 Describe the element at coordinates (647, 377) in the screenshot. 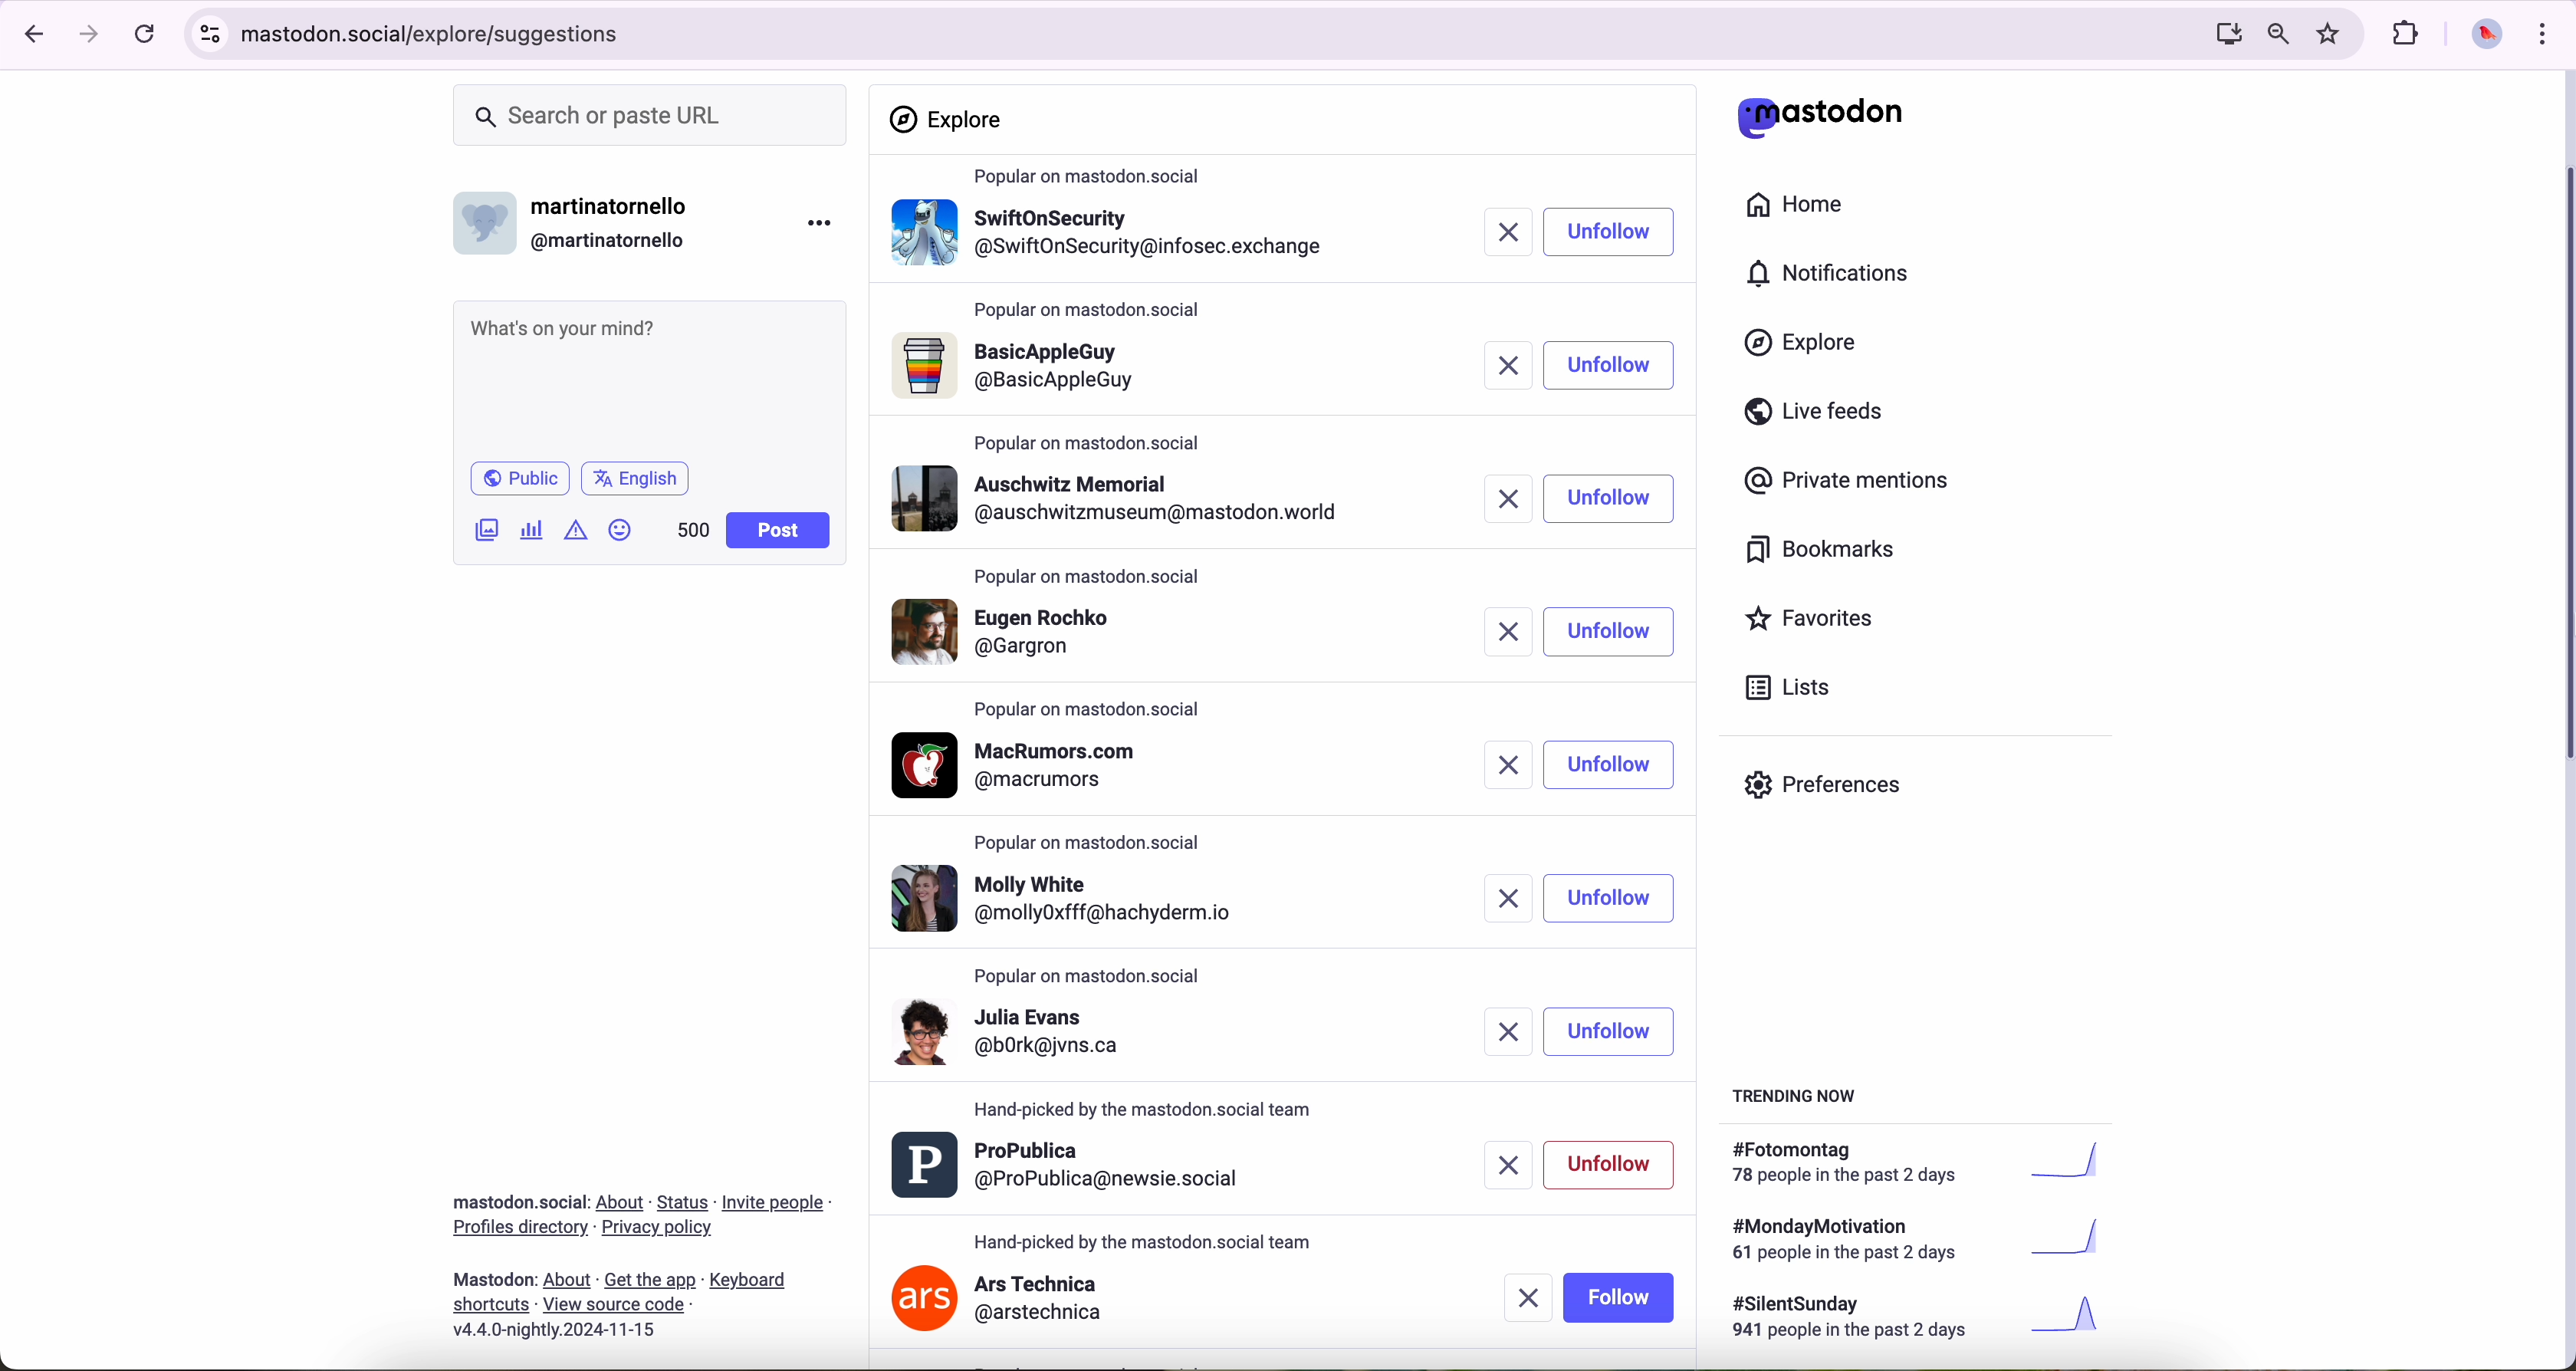

I see `what's on your mind?` at that location.